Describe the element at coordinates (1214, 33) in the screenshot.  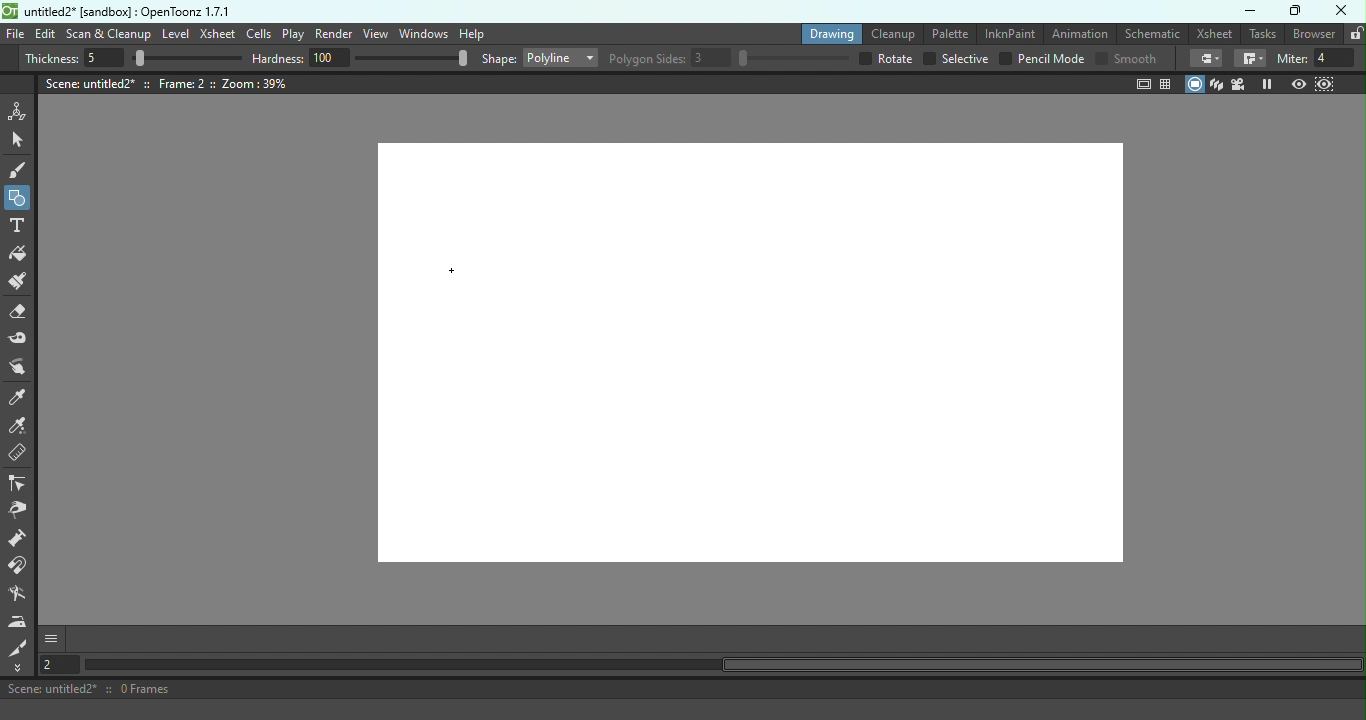
I see `Xsheet` at that location.